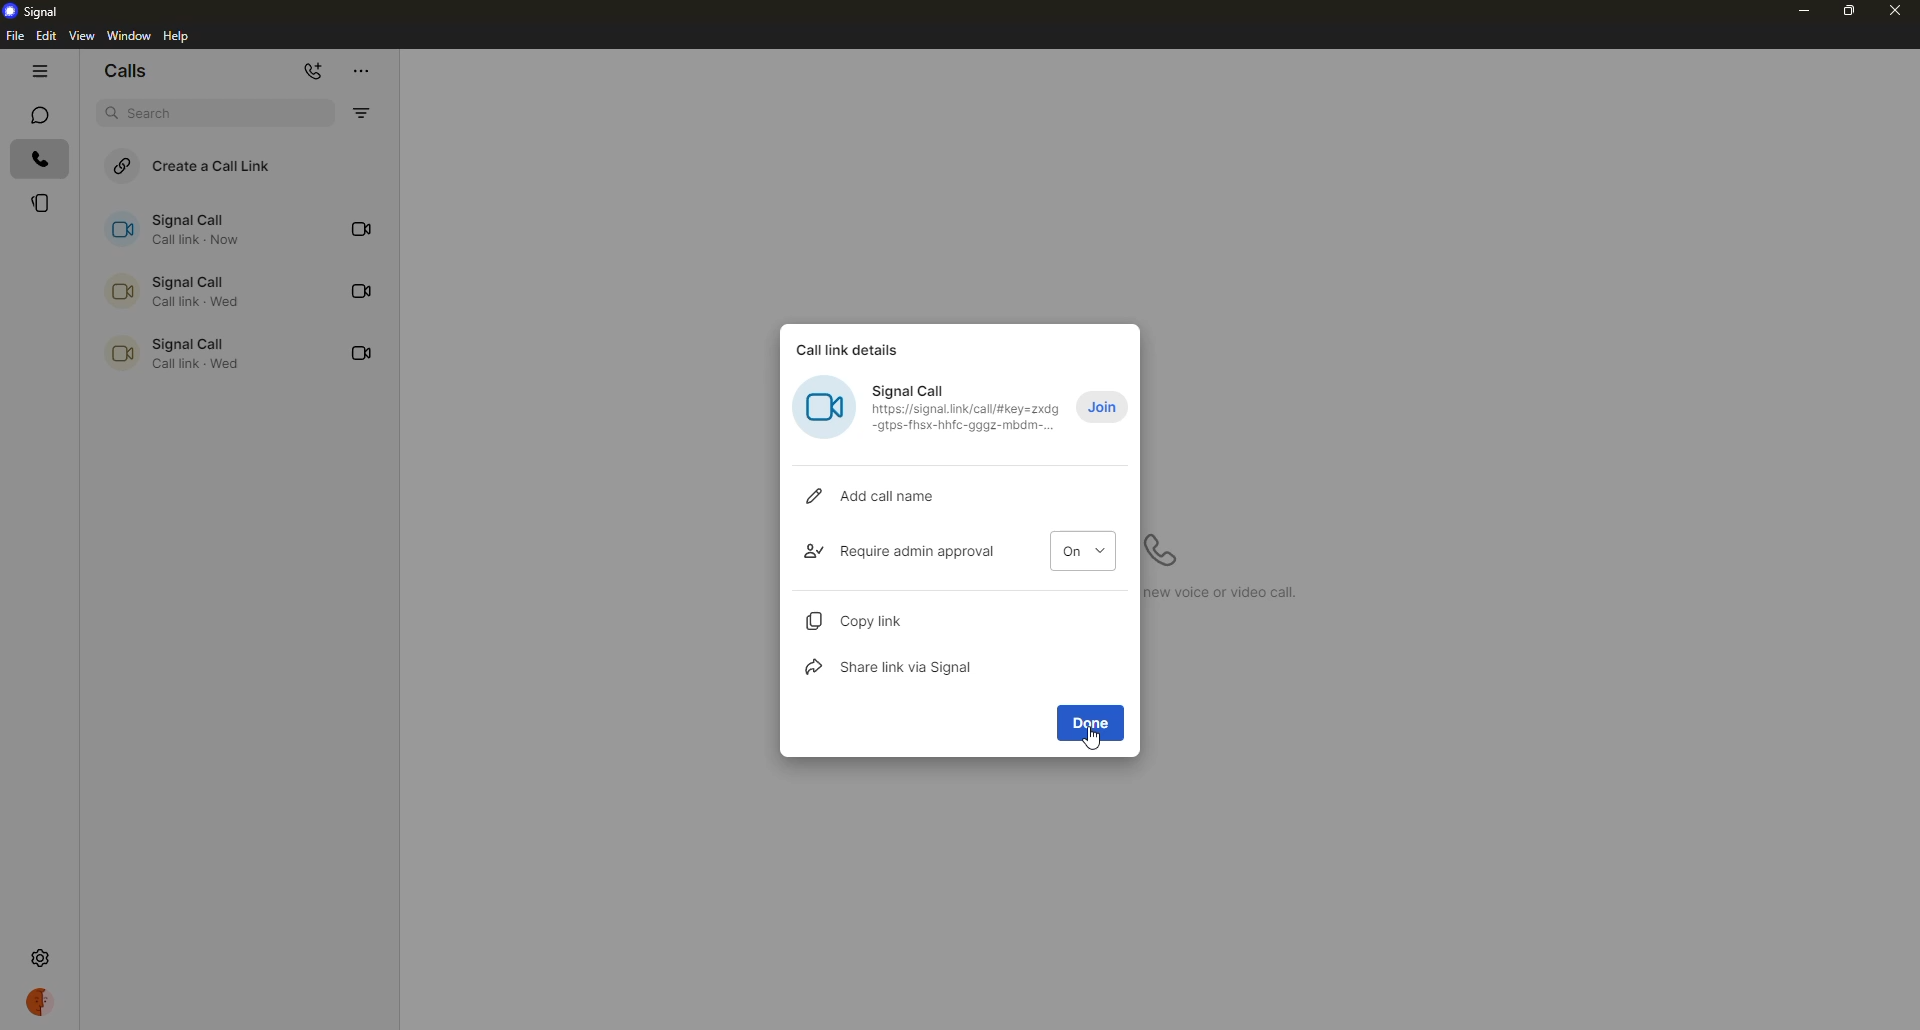  I want to click on calls, so click(39, 158).